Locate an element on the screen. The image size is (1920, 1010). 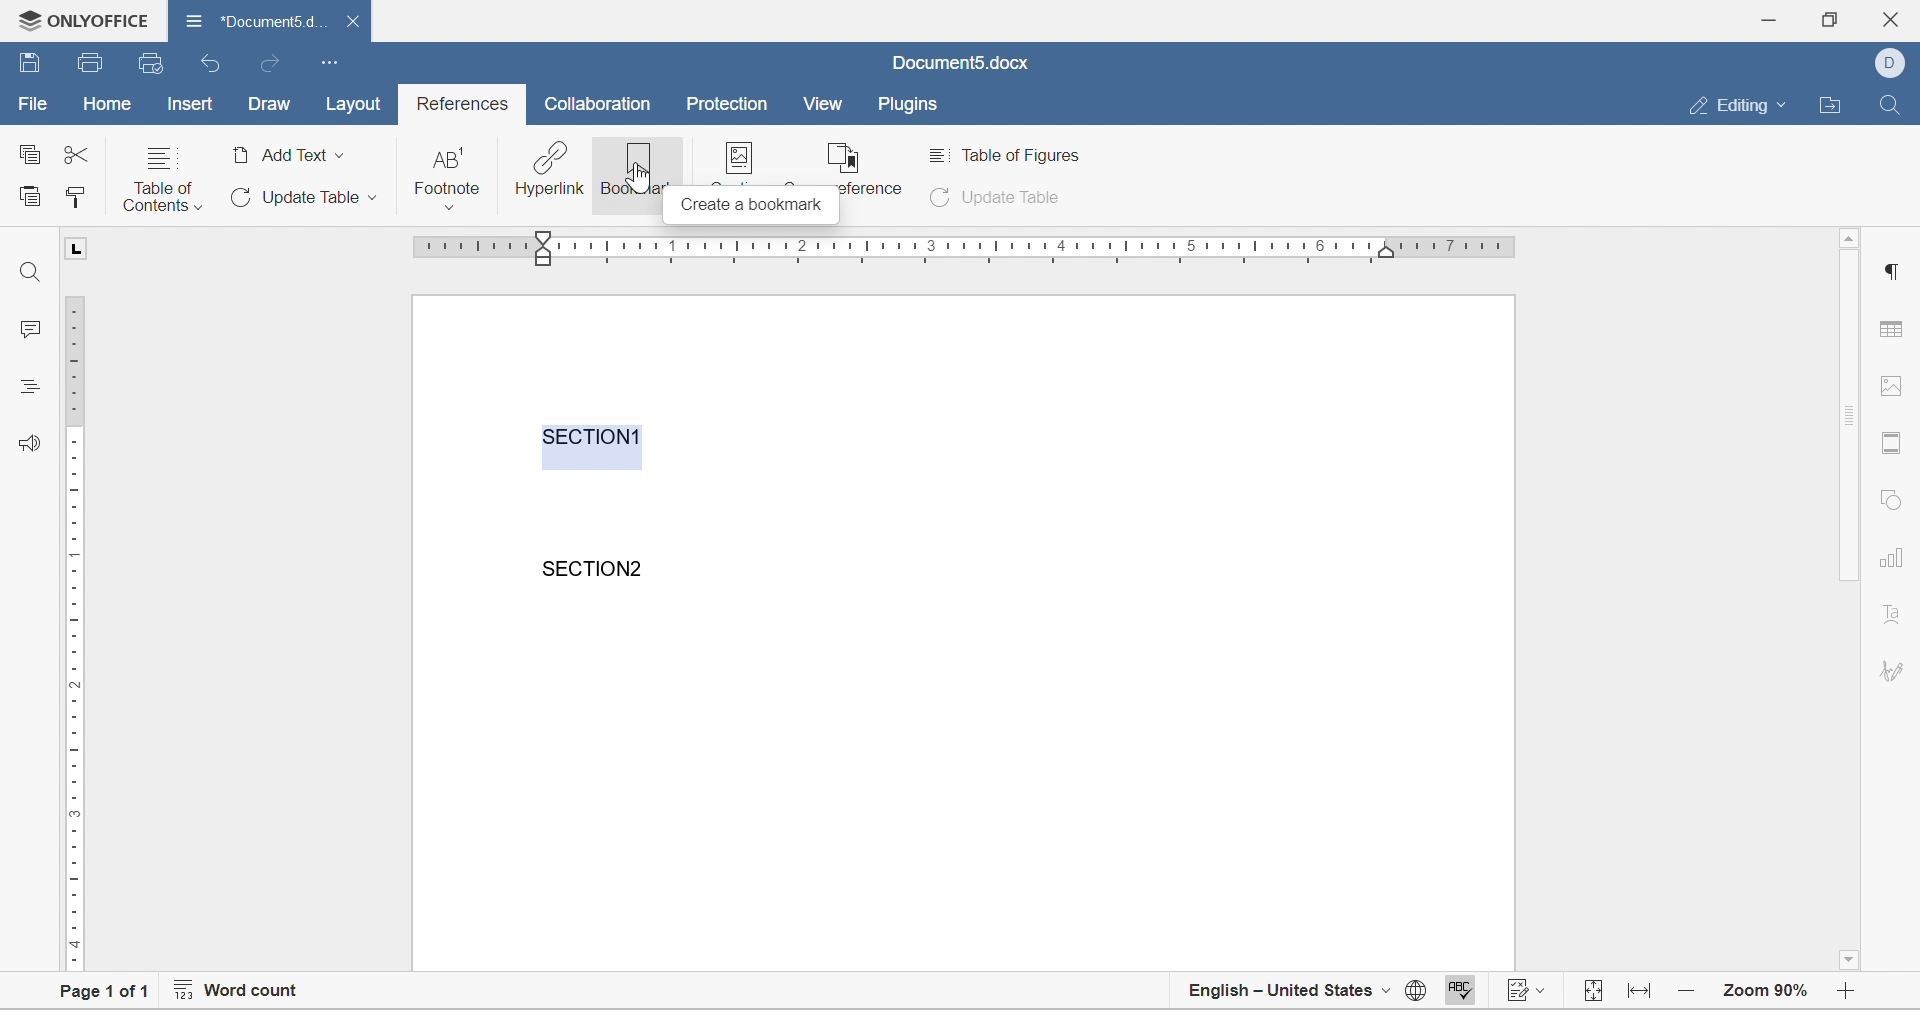
shape settings is located at coordinates (1890, 499).